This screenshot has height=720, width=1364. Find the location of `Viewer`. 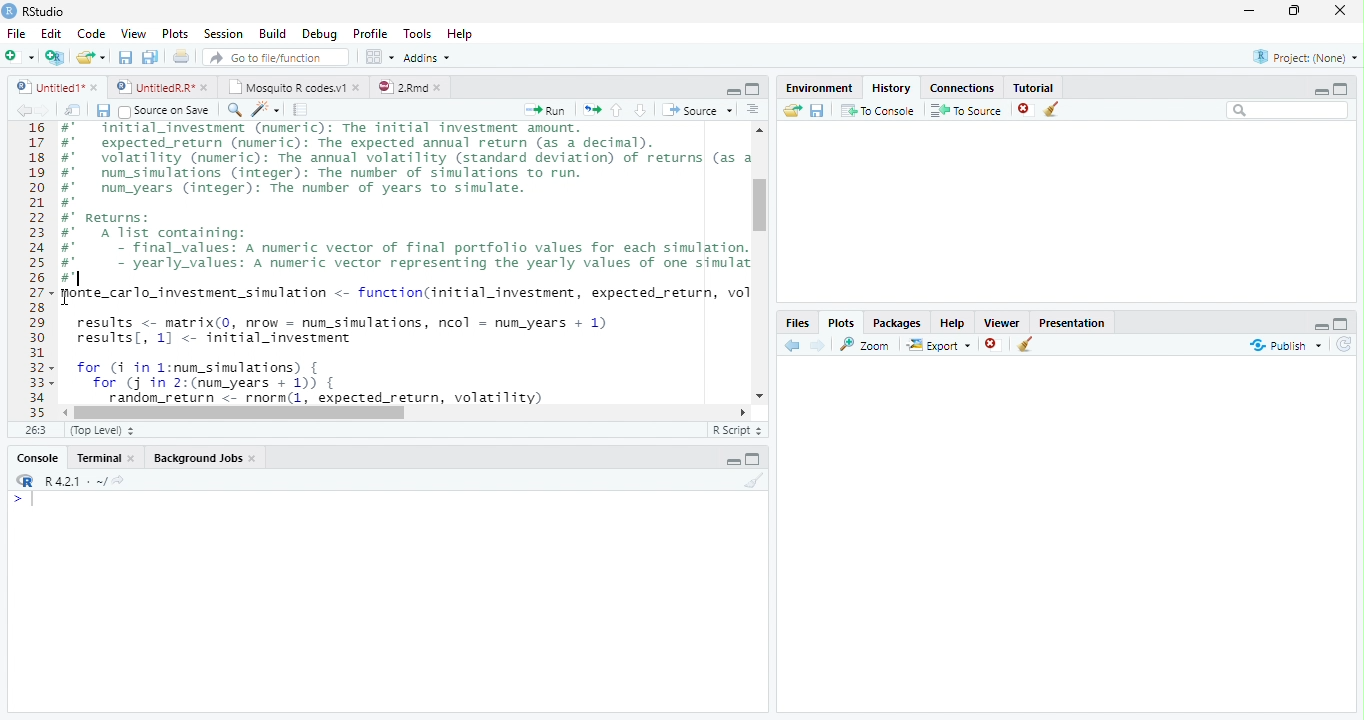

Viewer is located at coordinates (1003, 320).